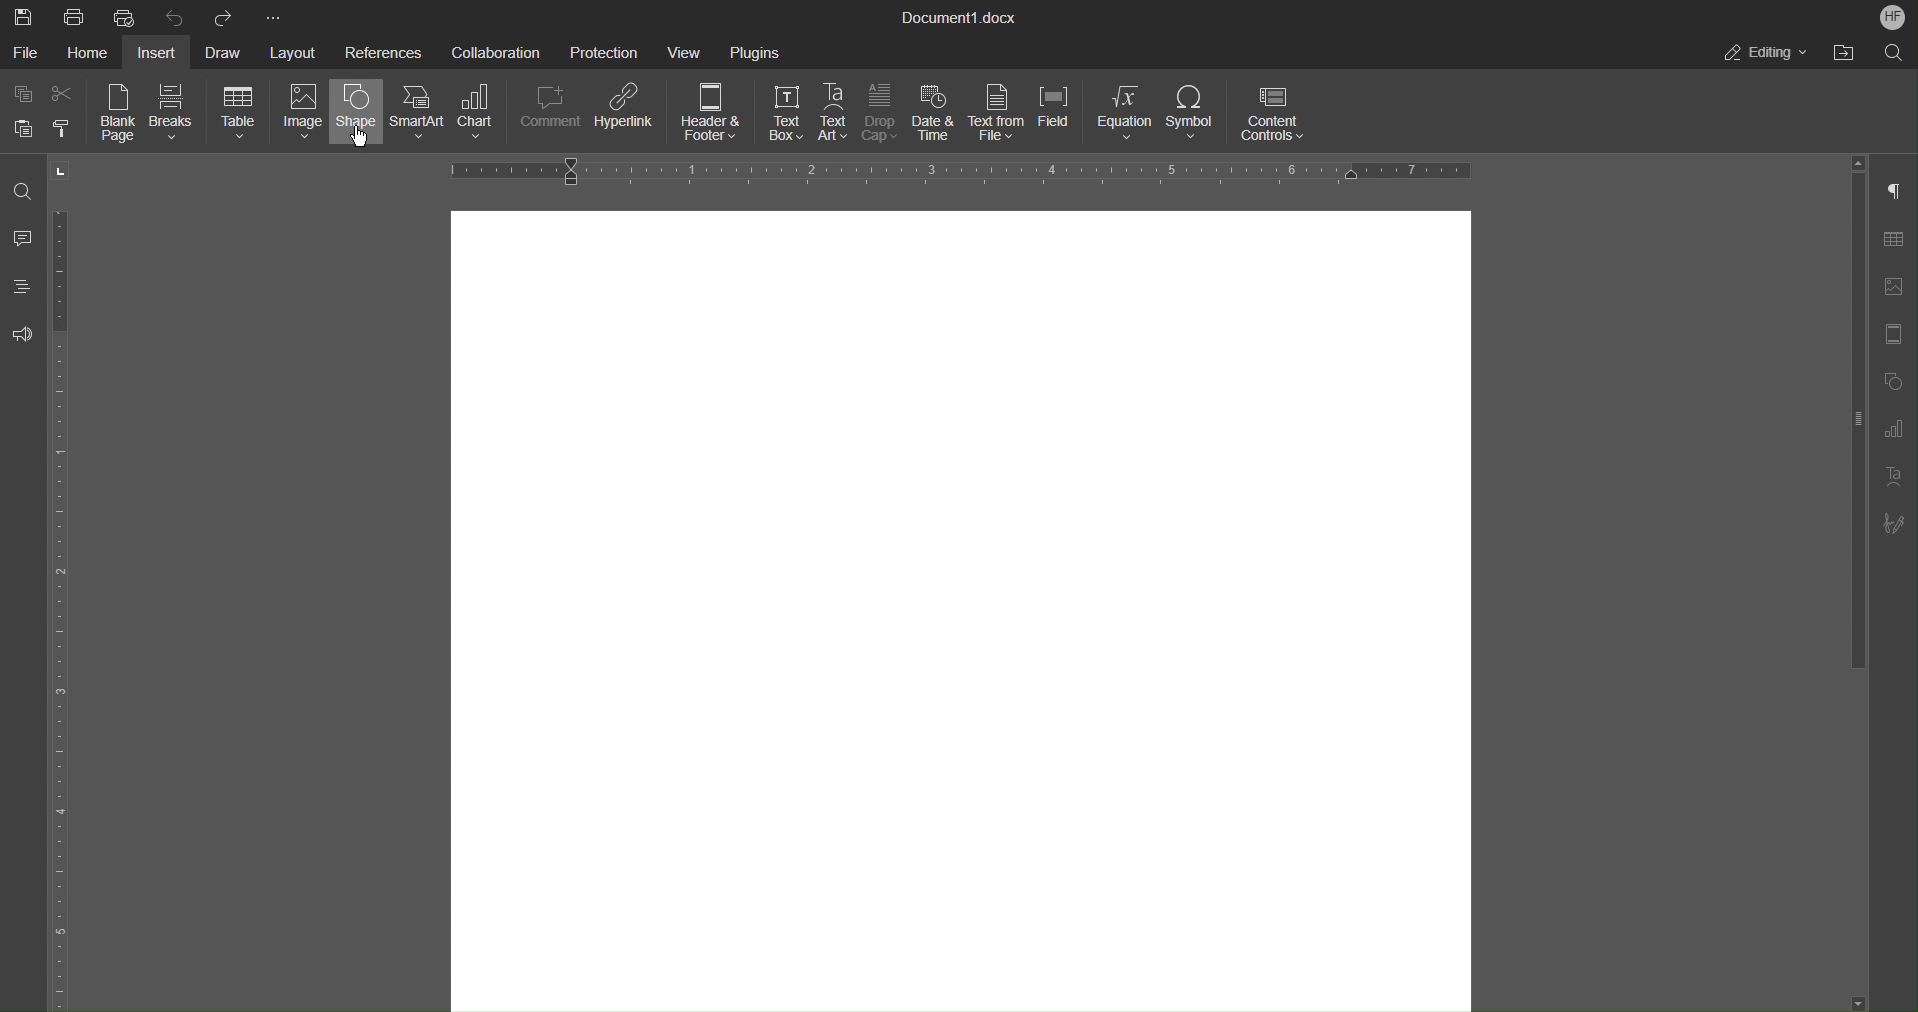 This screenshot has width=1918, height=1012. I want to click on cursor, so click(356, 146).